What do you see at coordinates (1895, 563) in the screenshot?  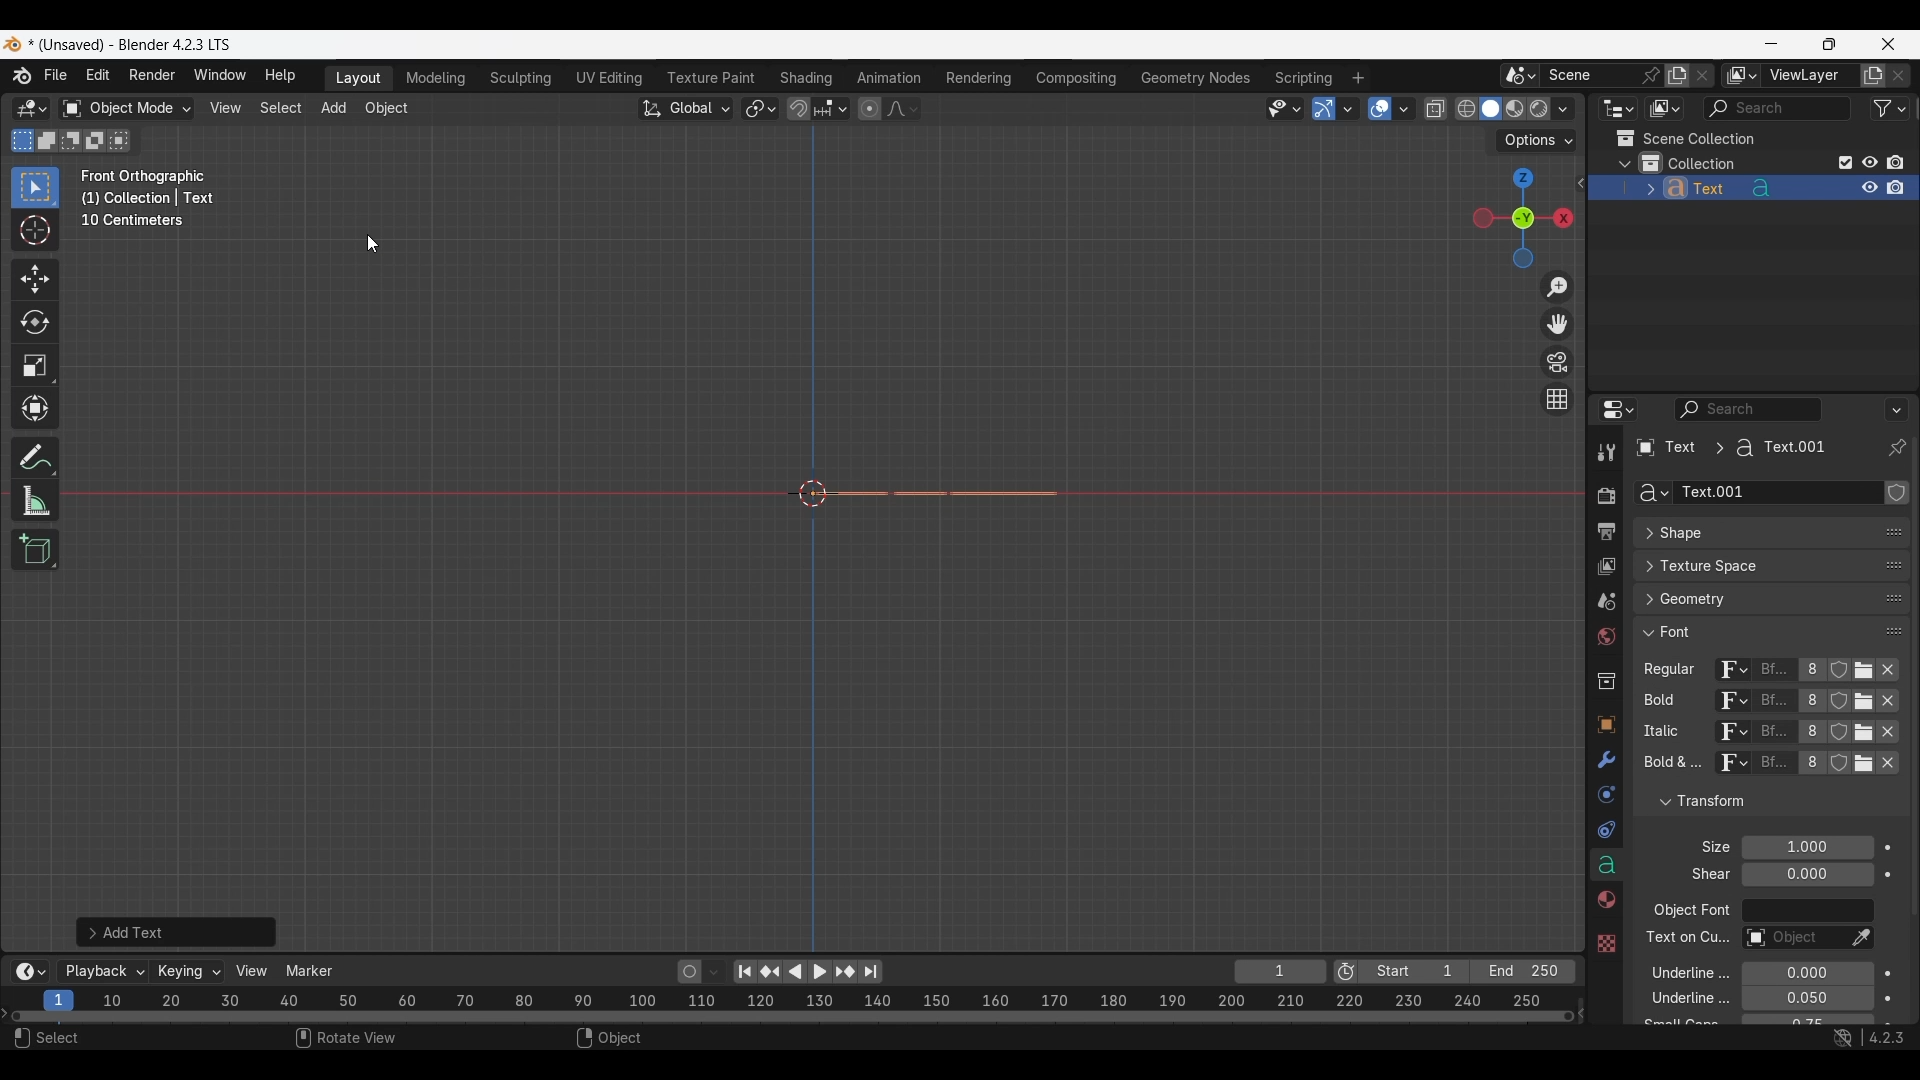 I see `change position` at bounding box center [1895, 563].